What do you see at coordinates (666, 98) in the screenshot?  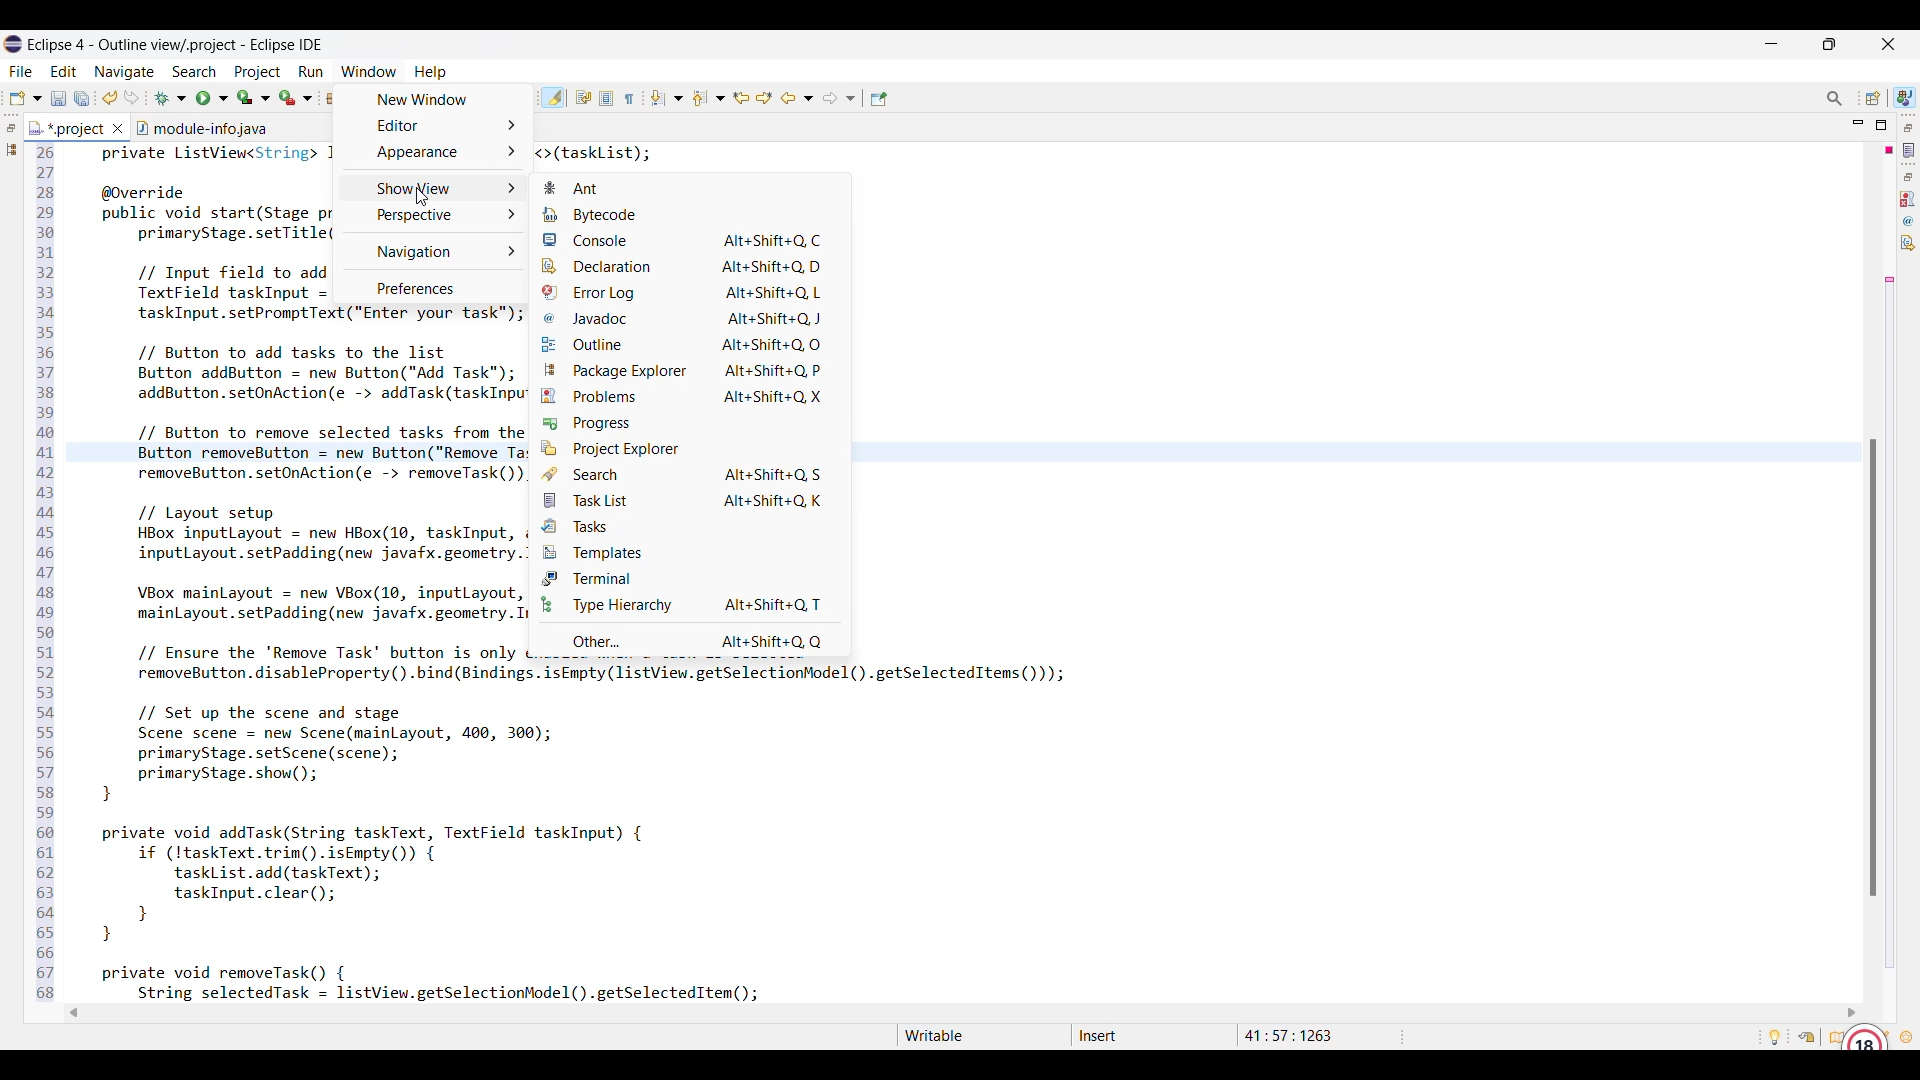 I see `Next annotation` at bounding box center [666, 98].